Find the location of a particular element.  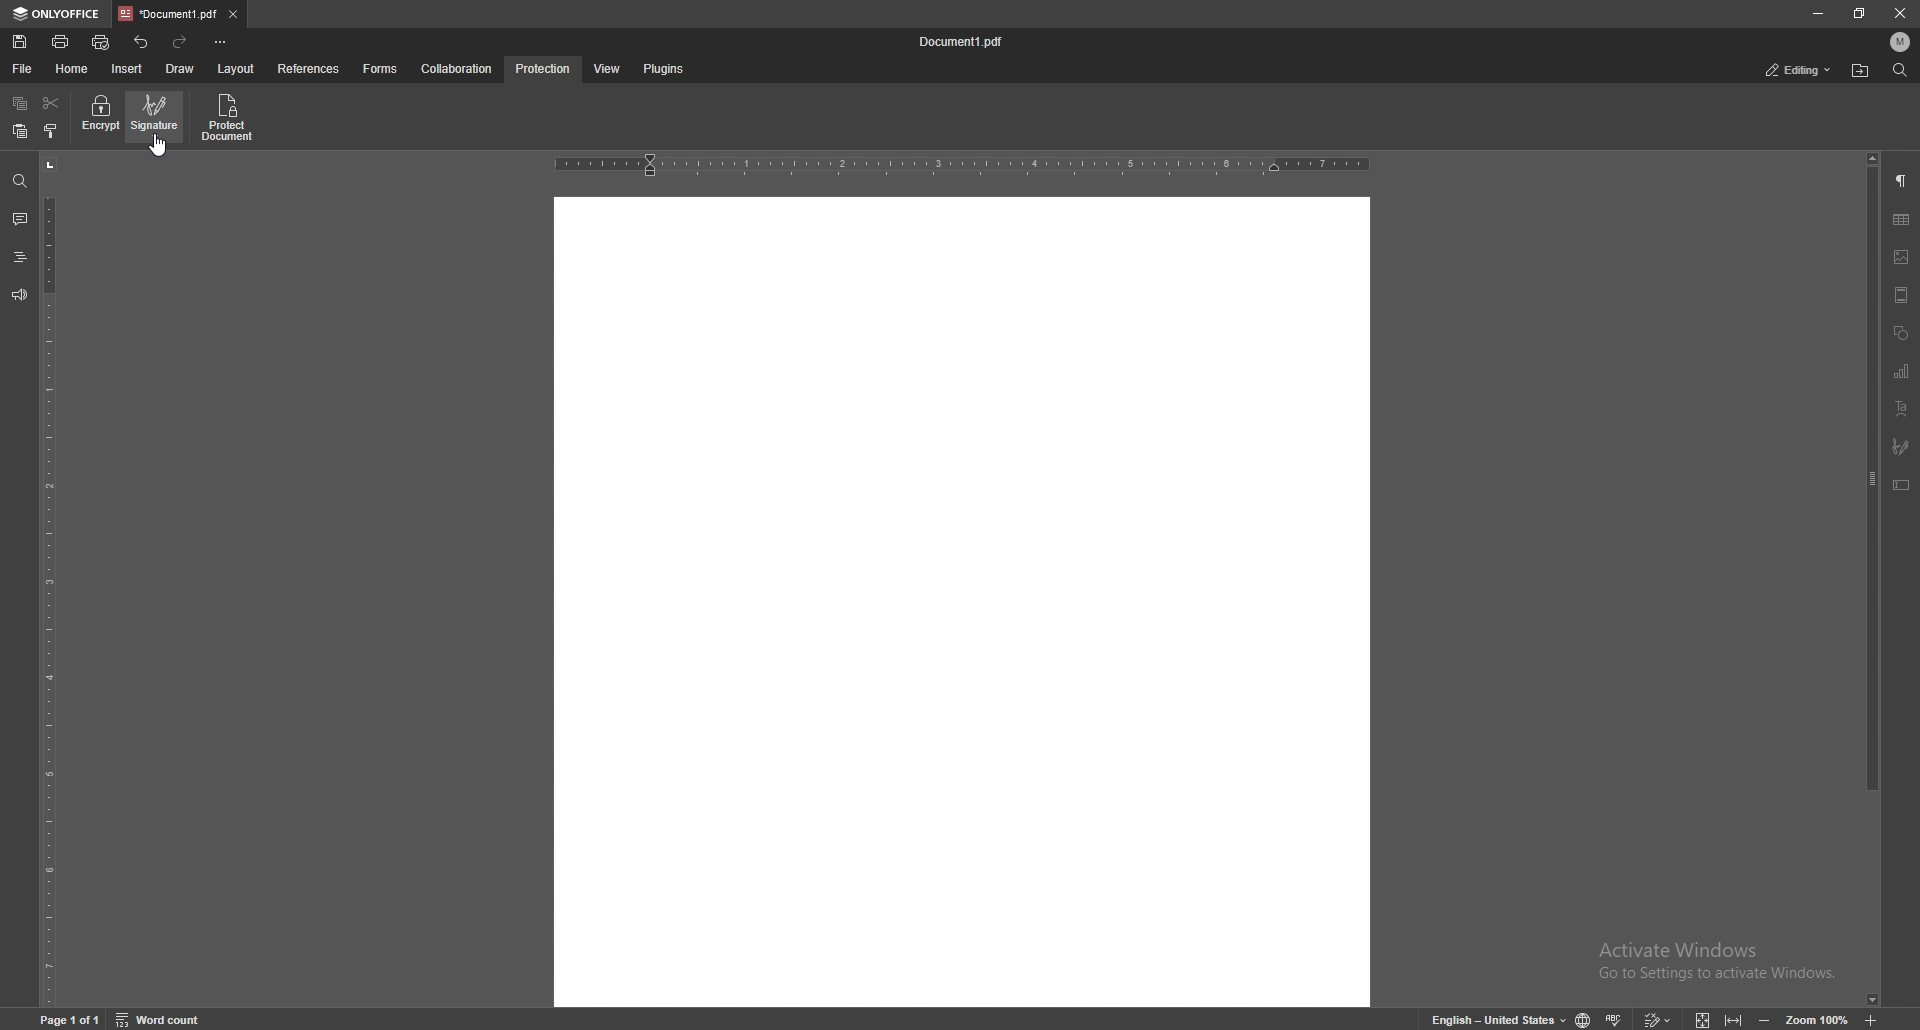

minimize is located at coordinates (1817, 12).